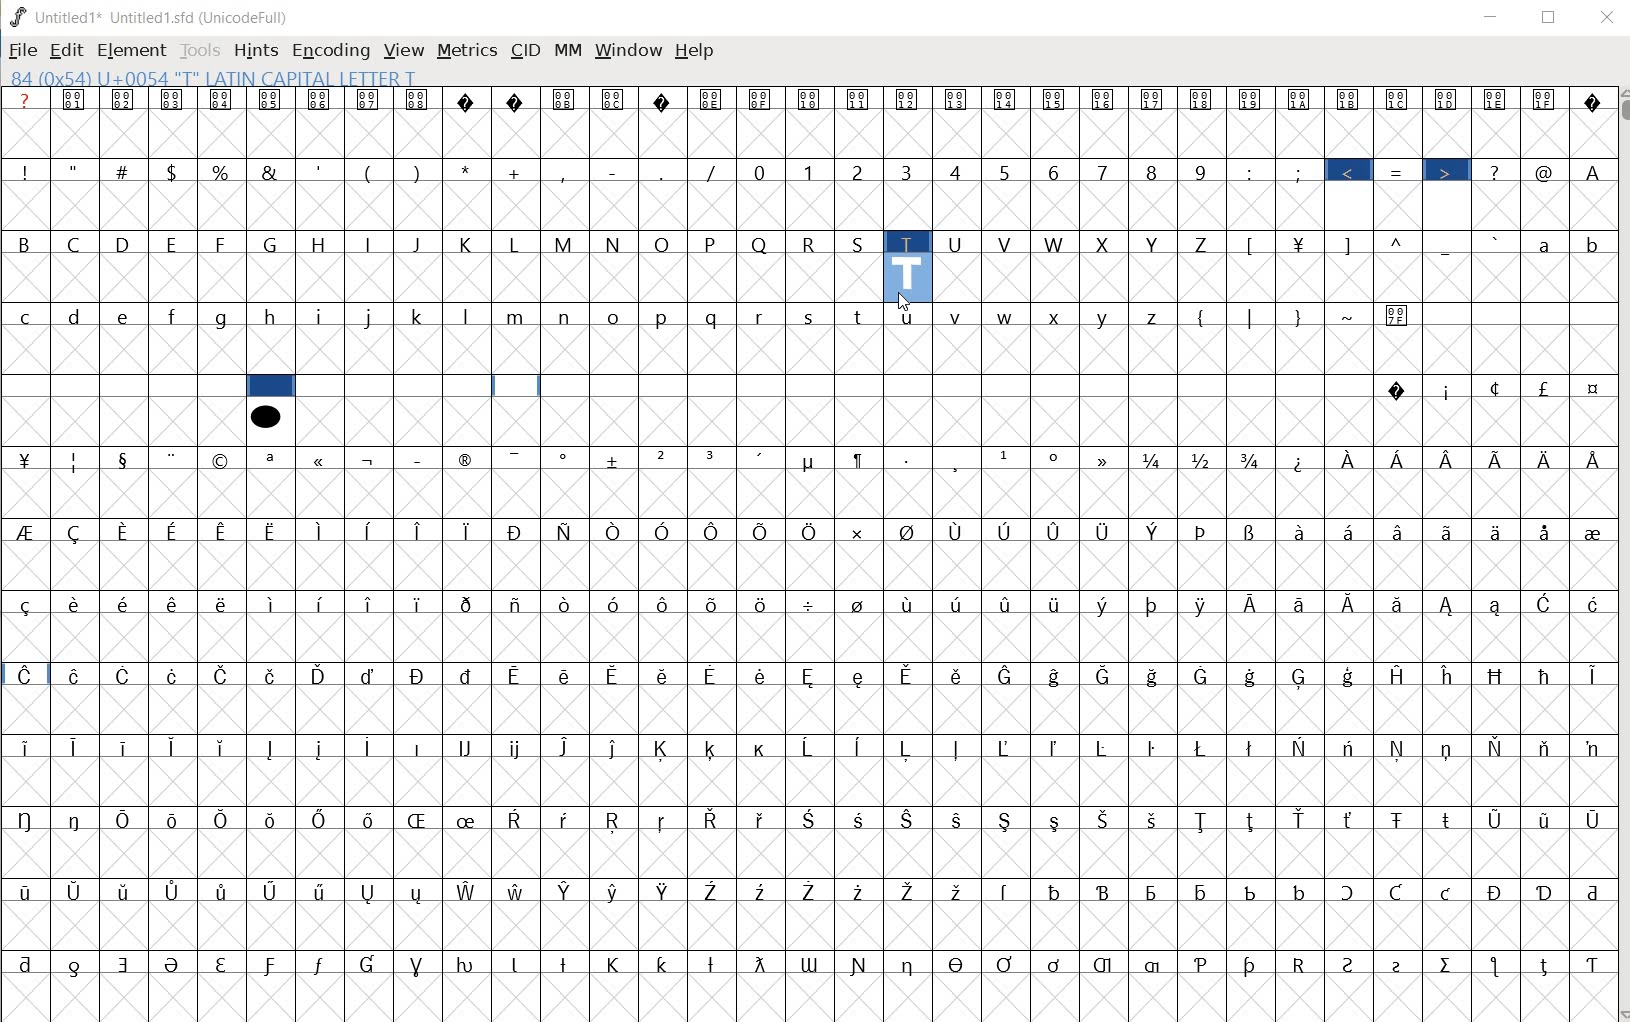 The height and width of the screenshot is (1022, 1630). What do you see at coordinates (371, 315) in the screenshot?
I see `j` at bounding box center [371, 315].